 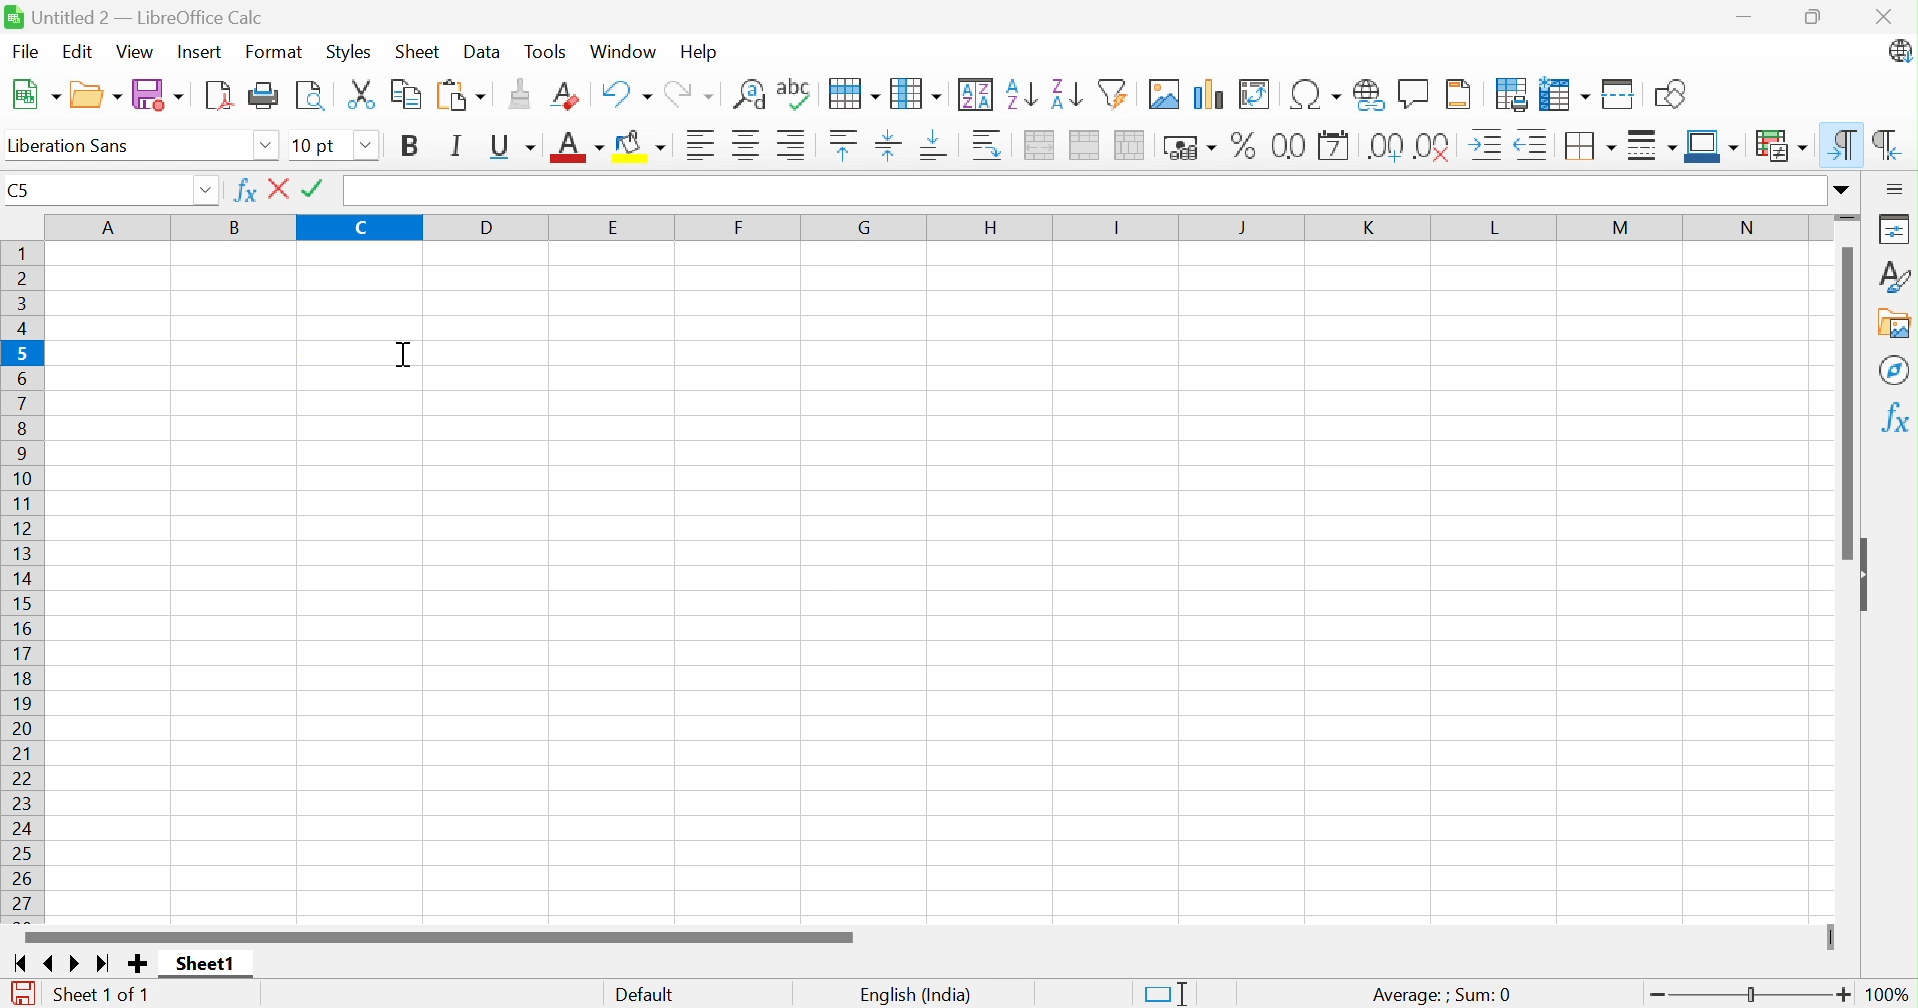 I want to click on Insert special characters, so click(x=1313, y=95).